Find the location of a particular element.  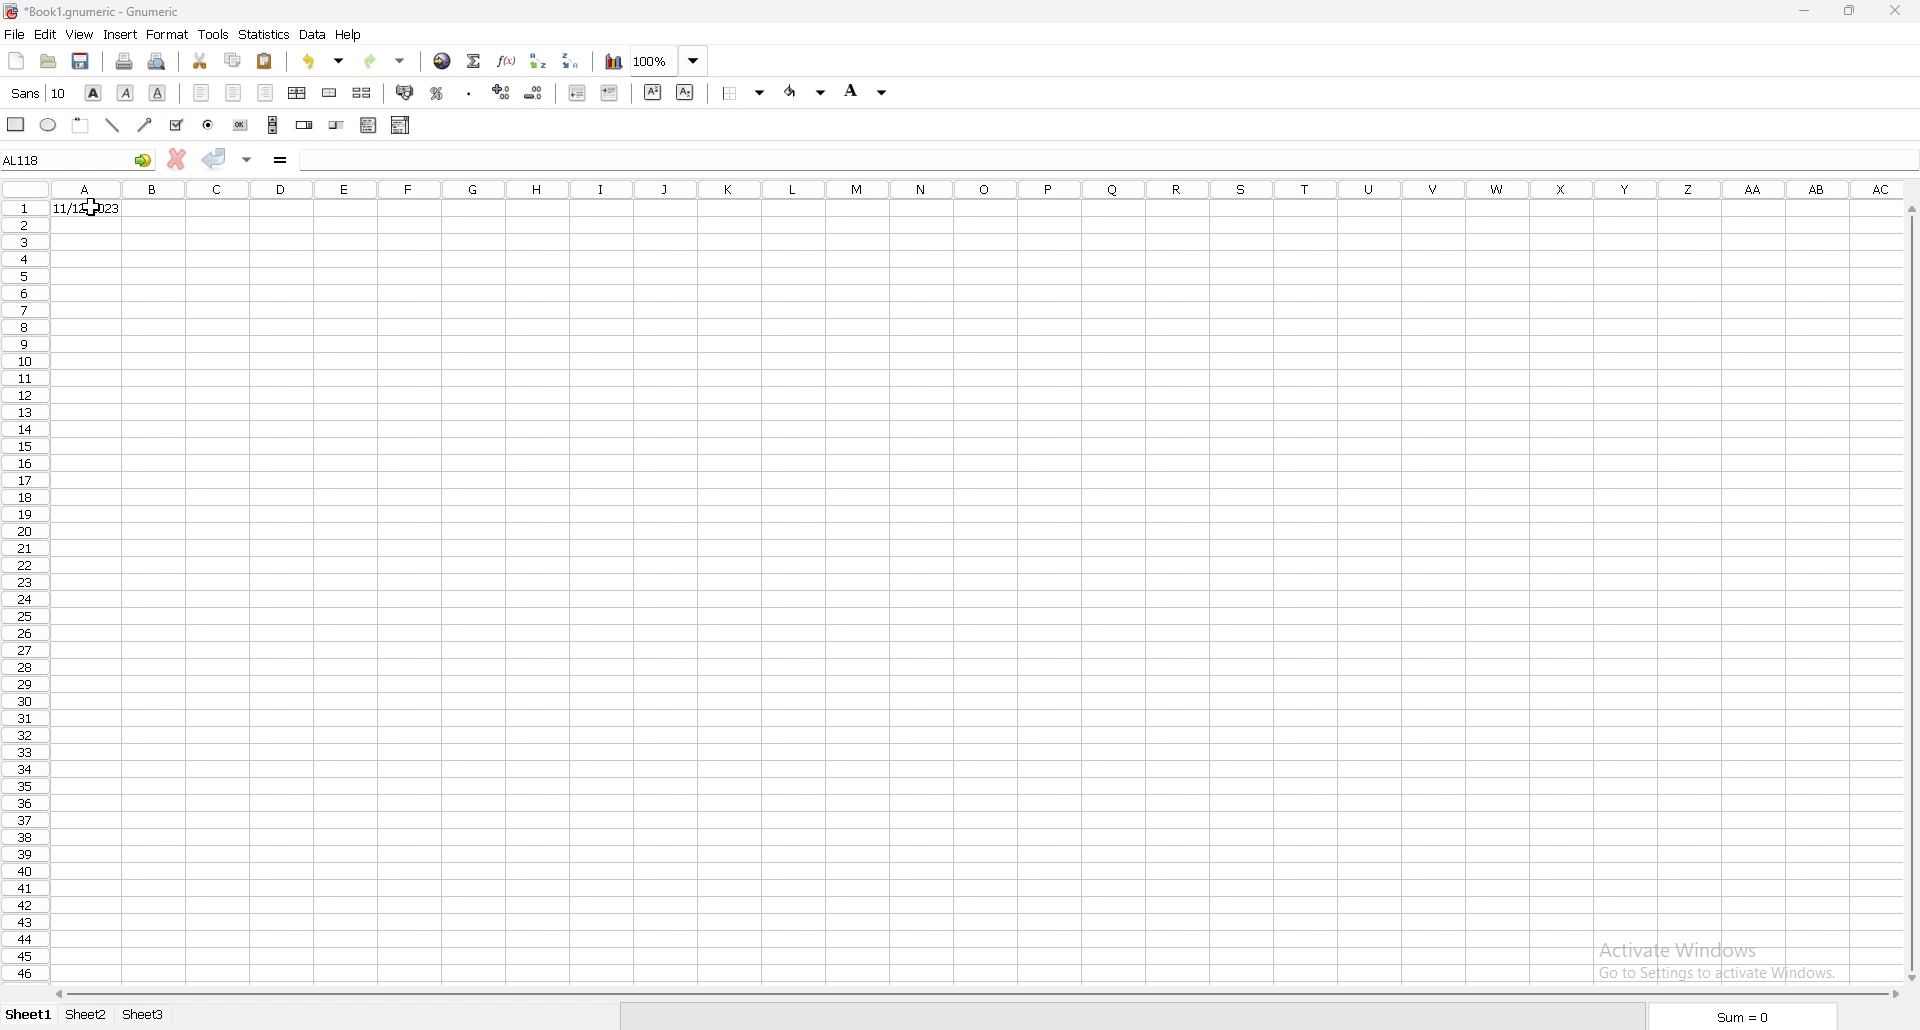

file is located at coordinates (14, 35).